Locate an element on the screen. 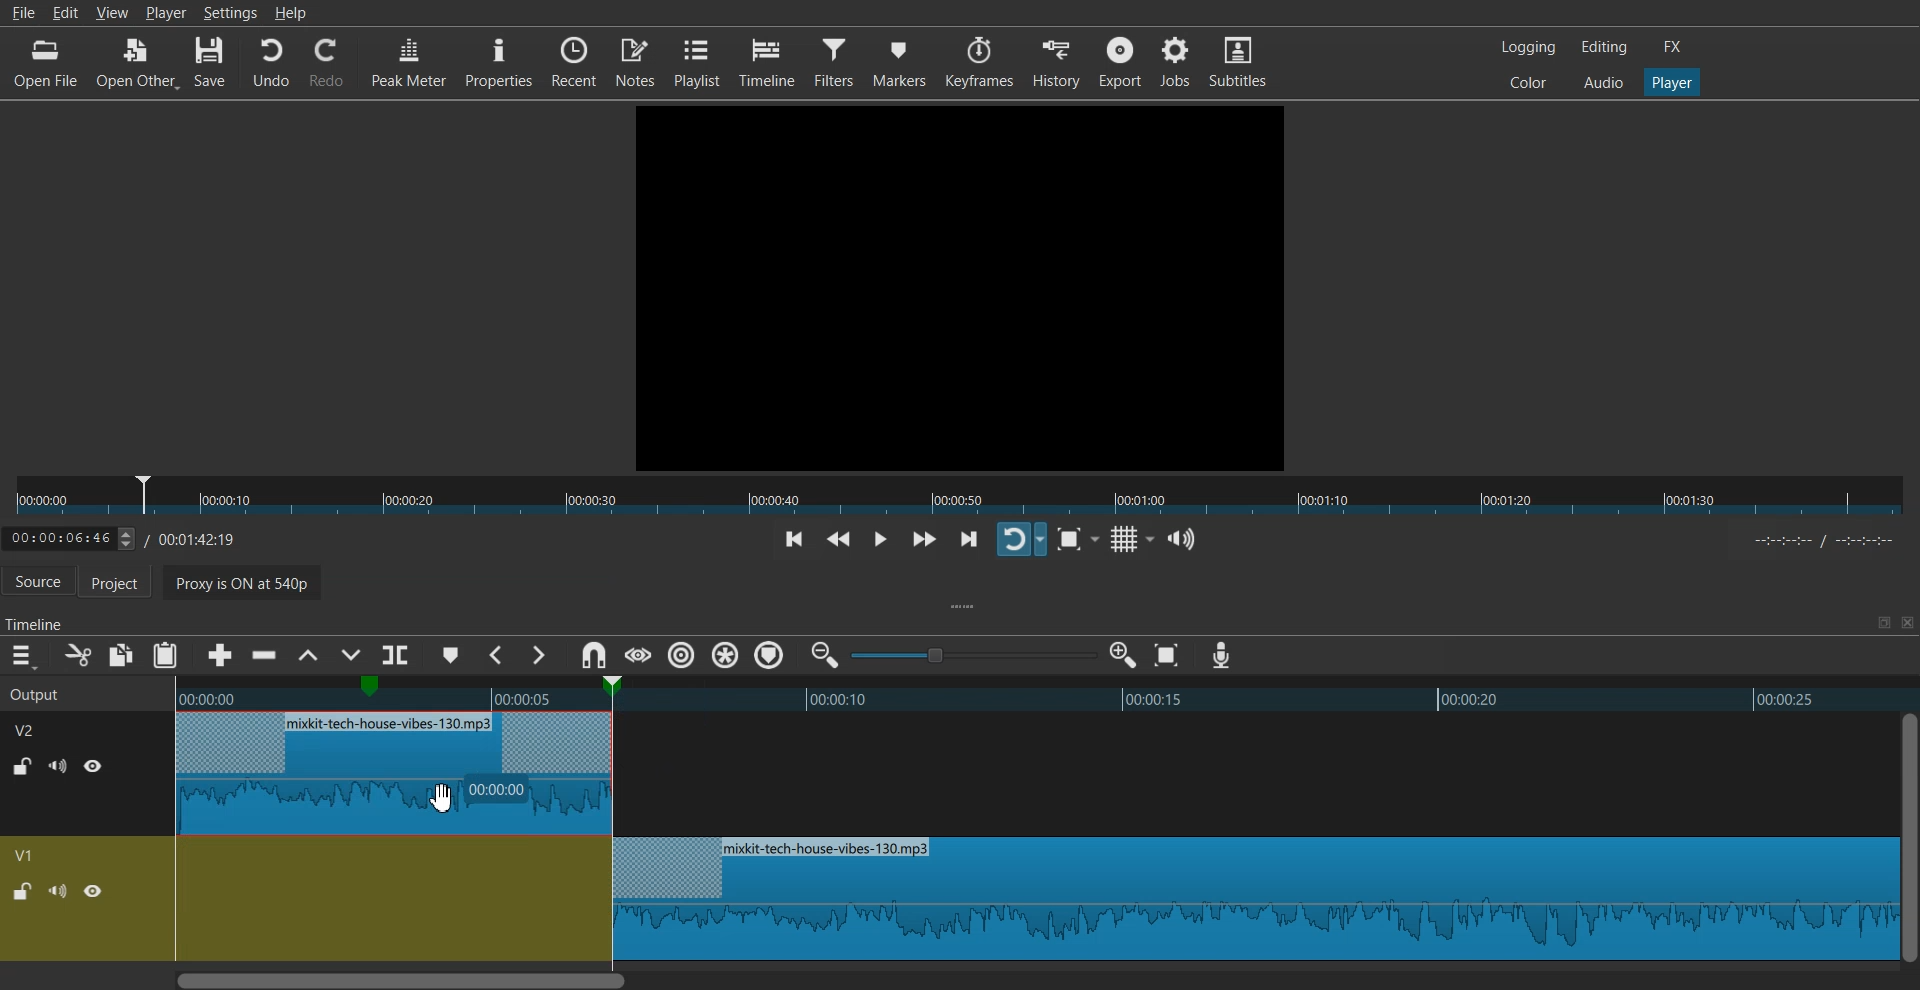  Output is located at coordinates (62, 692).